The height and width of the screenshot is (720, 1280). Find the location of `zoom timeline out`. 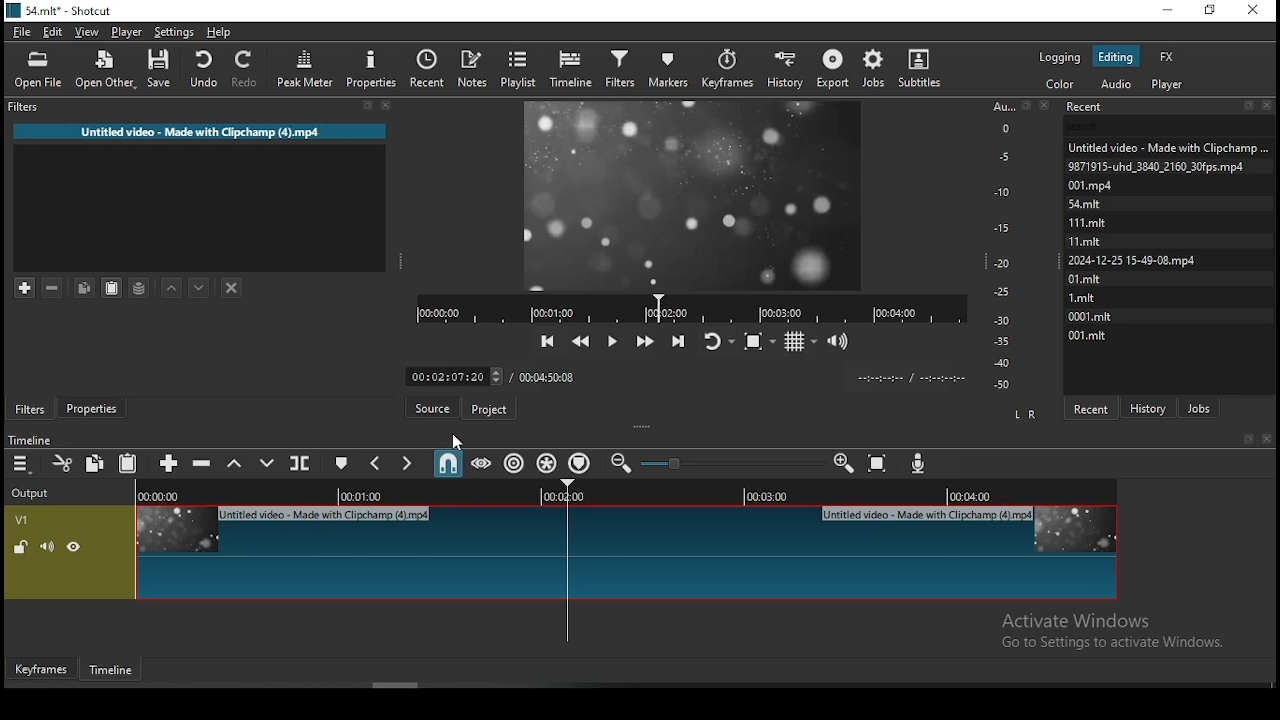

zoom timeline out is located at coordinates (842, 464).